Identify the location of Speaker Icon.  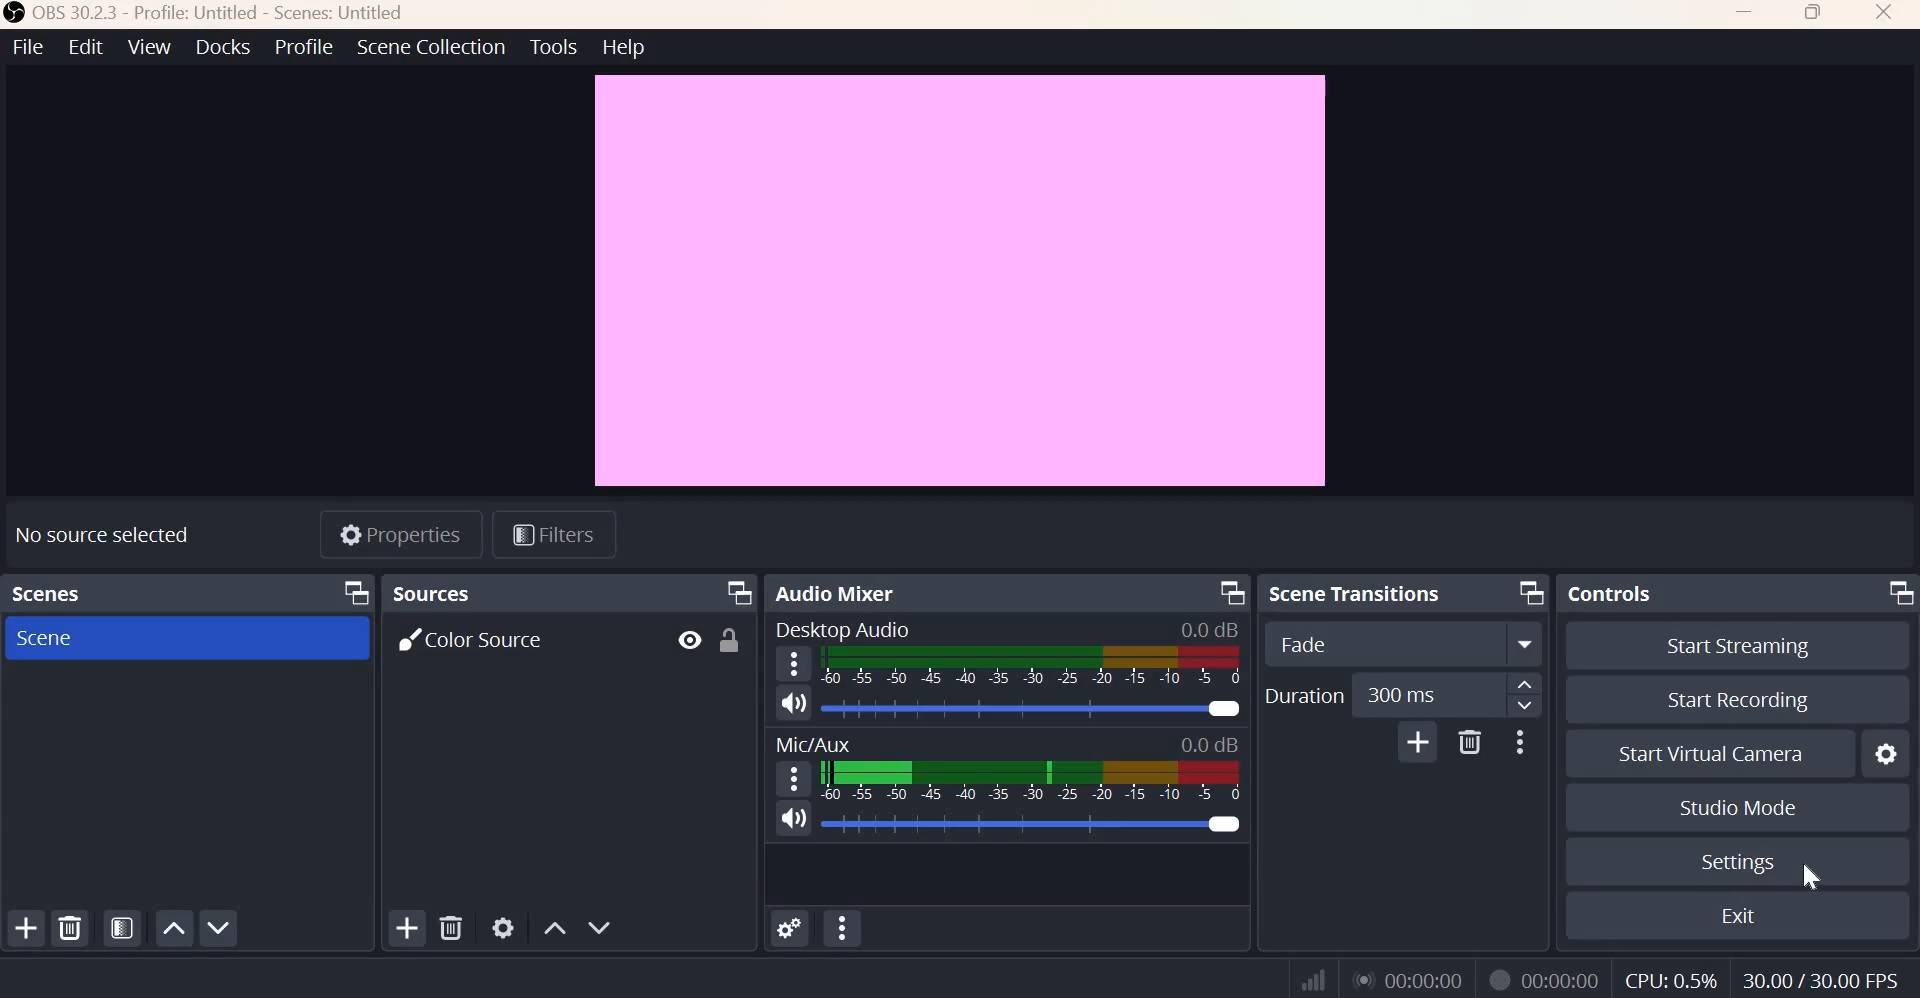
(792, 819).